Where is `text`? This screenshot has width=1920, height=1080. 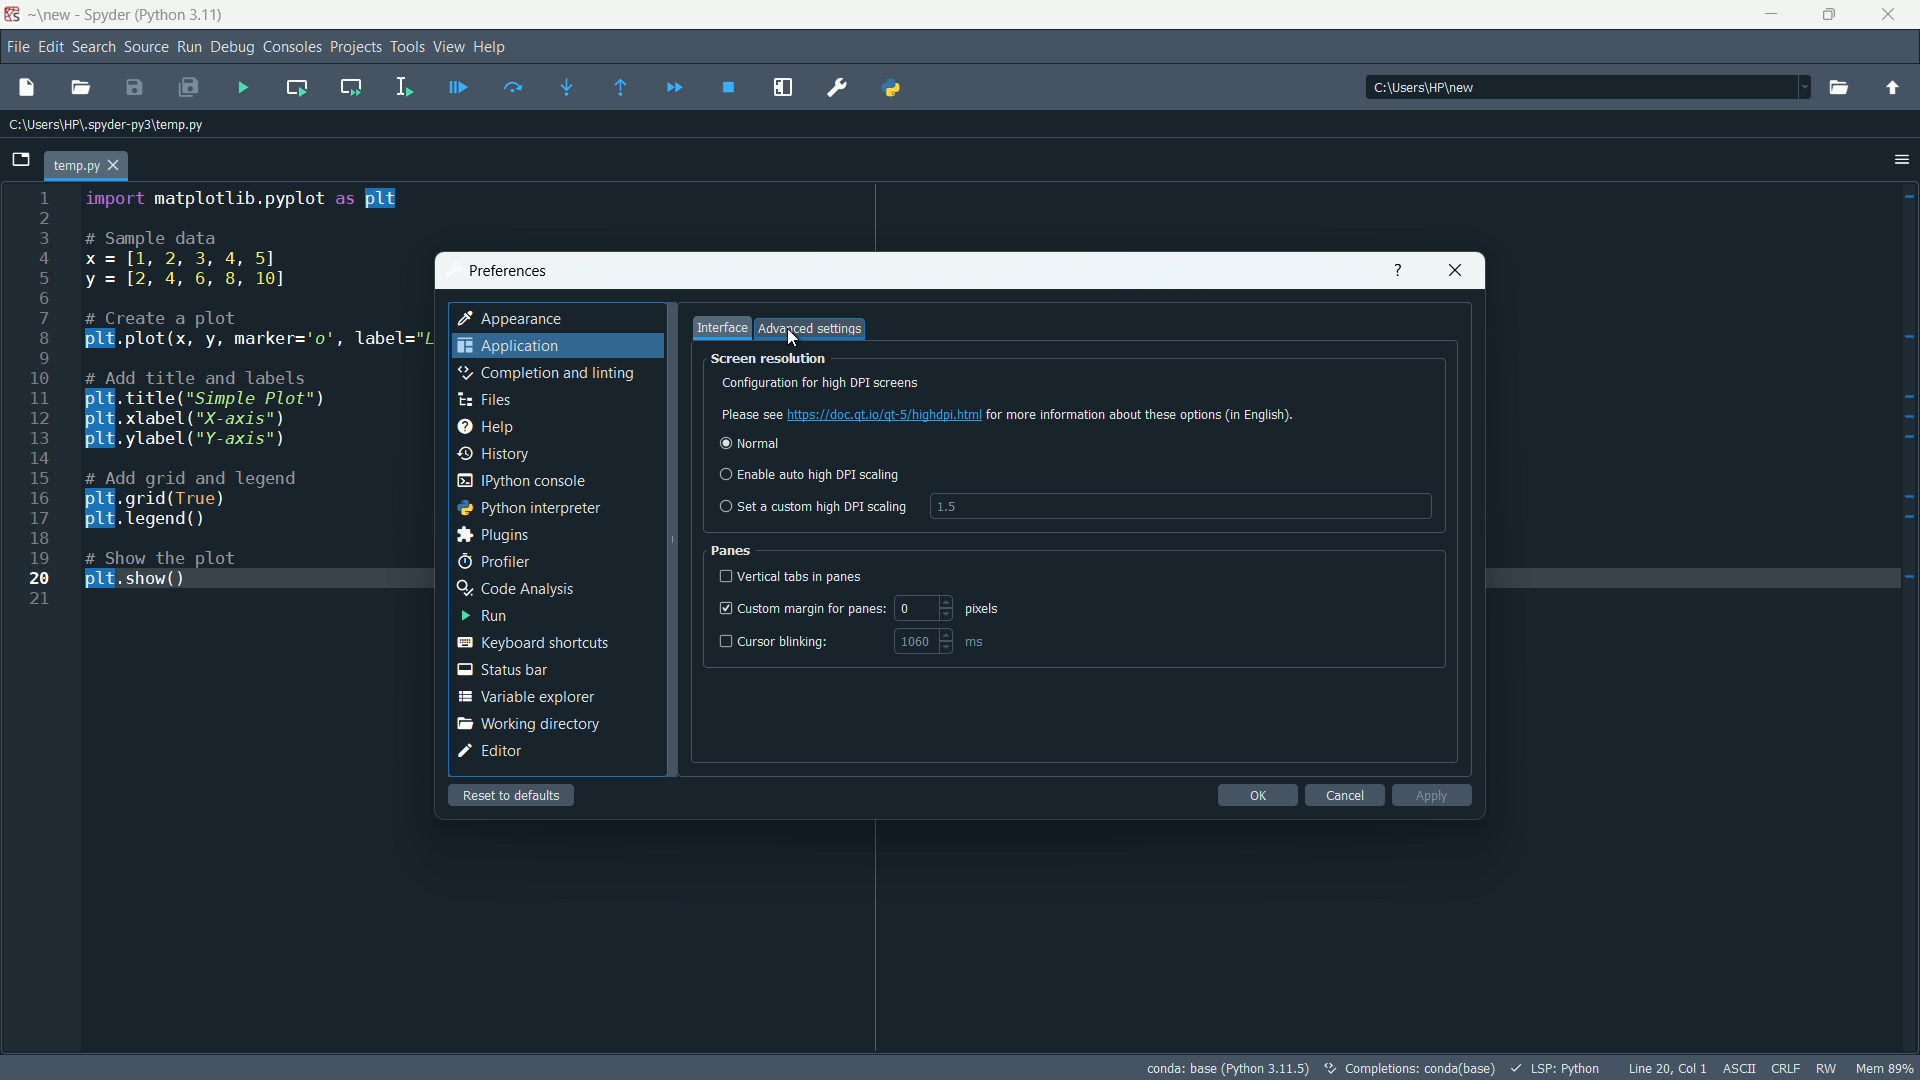 text is located at coordinates (1412, 1070).